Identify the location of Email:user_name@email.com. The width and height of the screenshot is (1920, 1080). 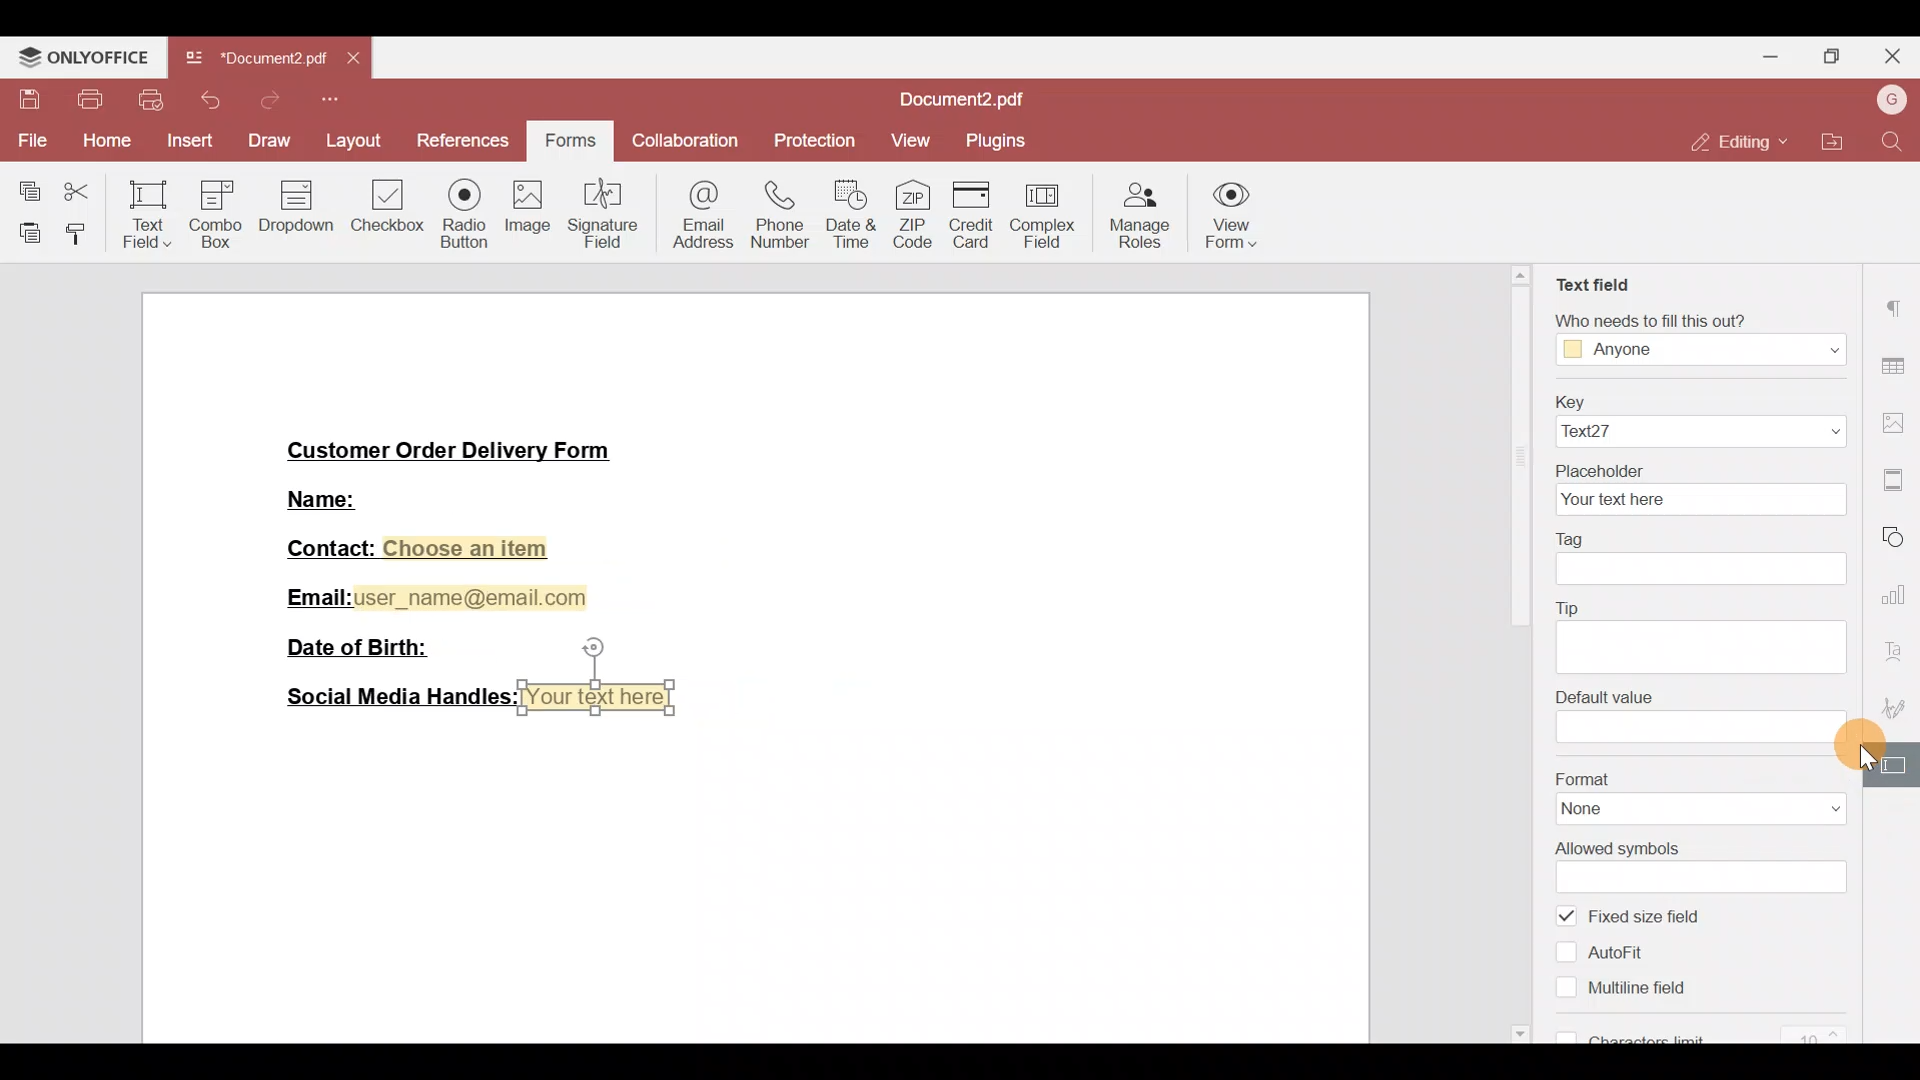
(438, 594).